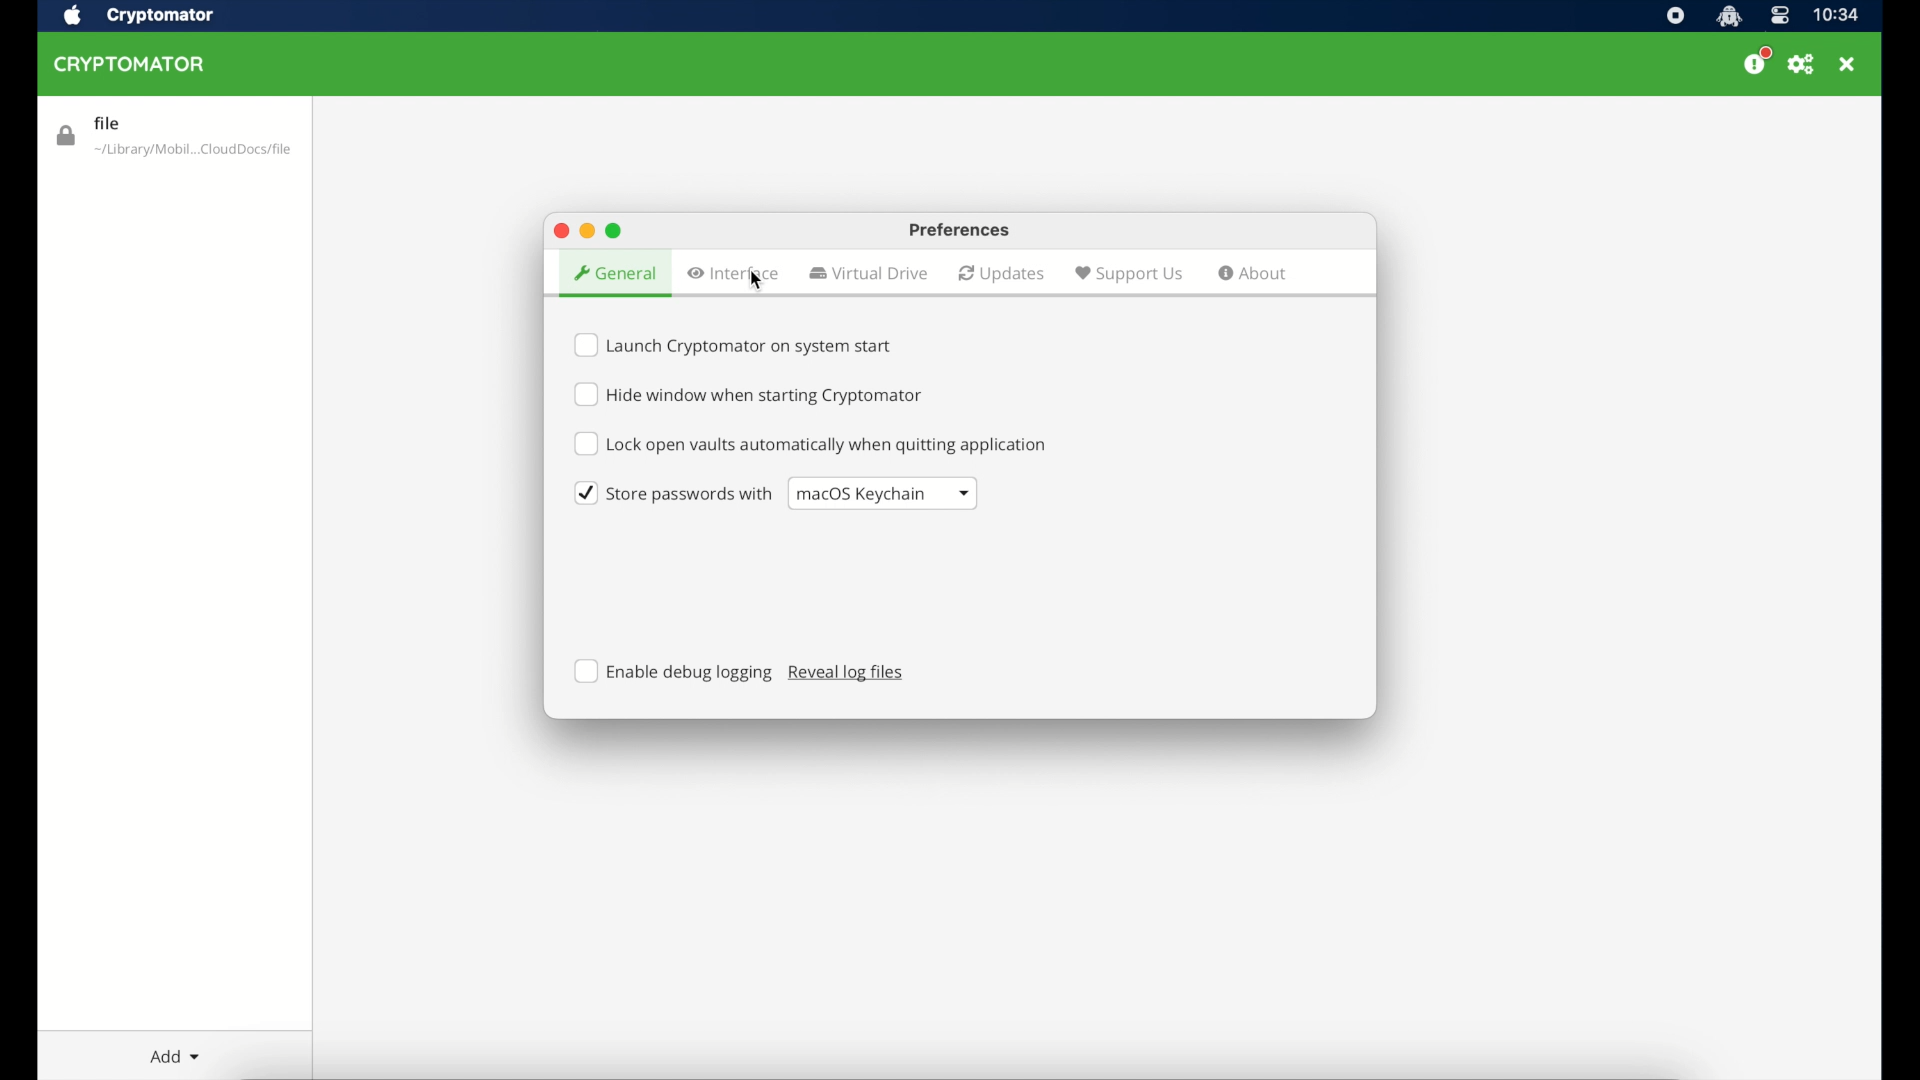  Describe the element at coordinates (175, 138) in the screenshot. I see `vault` at that location.